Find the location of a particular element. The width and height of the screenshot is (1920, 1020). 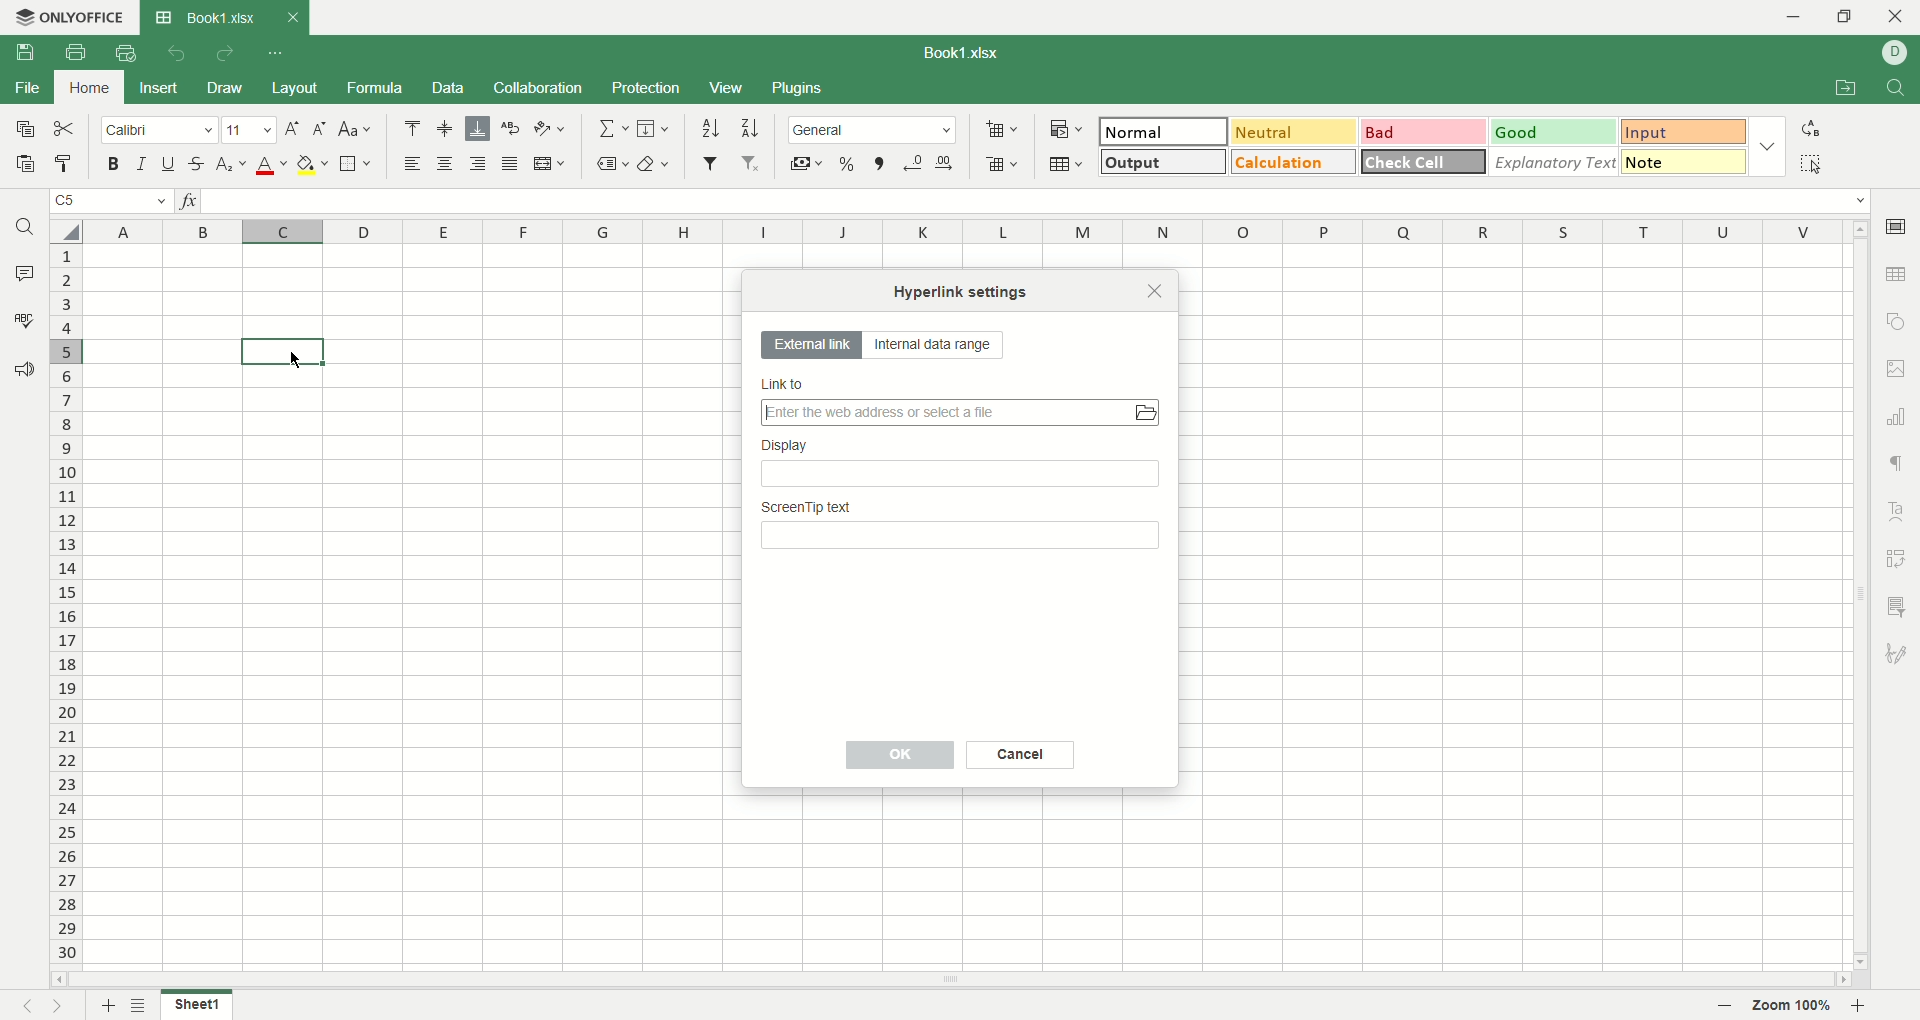

output is located at coordinates (1160, 161).